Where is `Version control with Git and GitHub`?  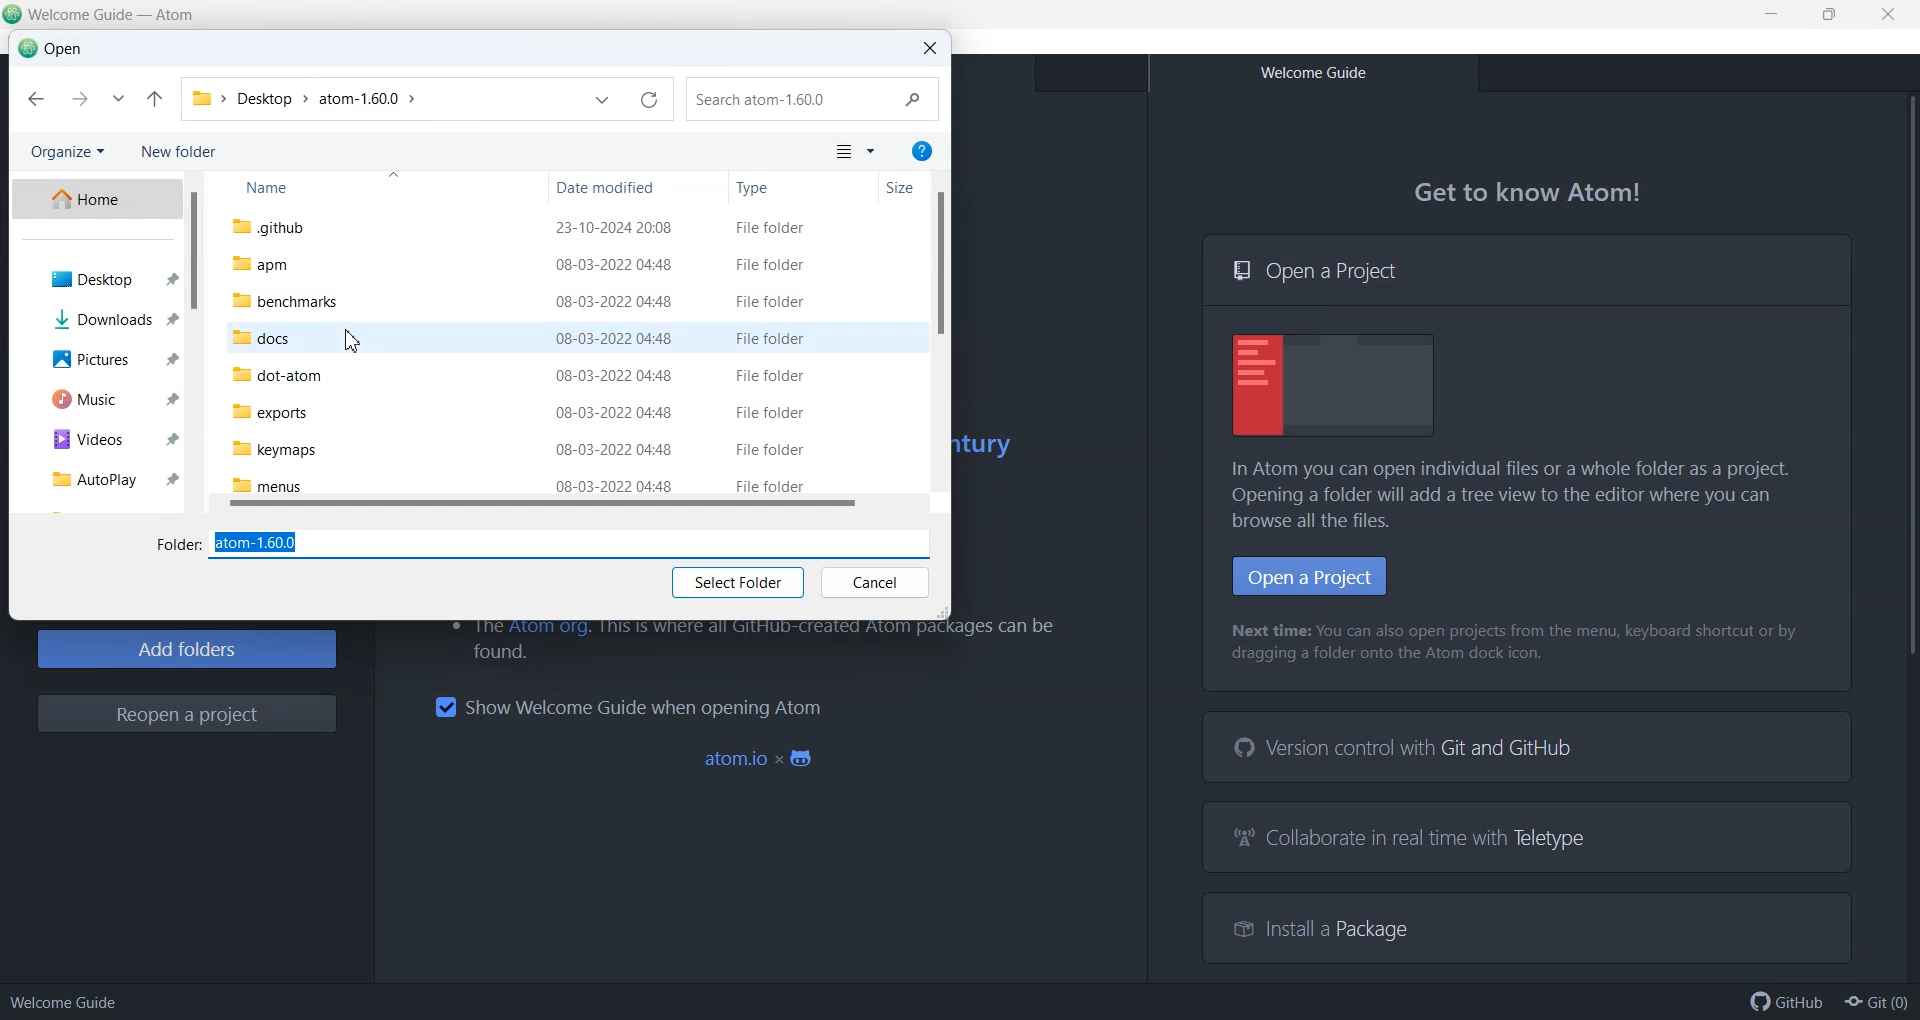
Version control with Git and GitHub is located at coordinates (1408, 748).